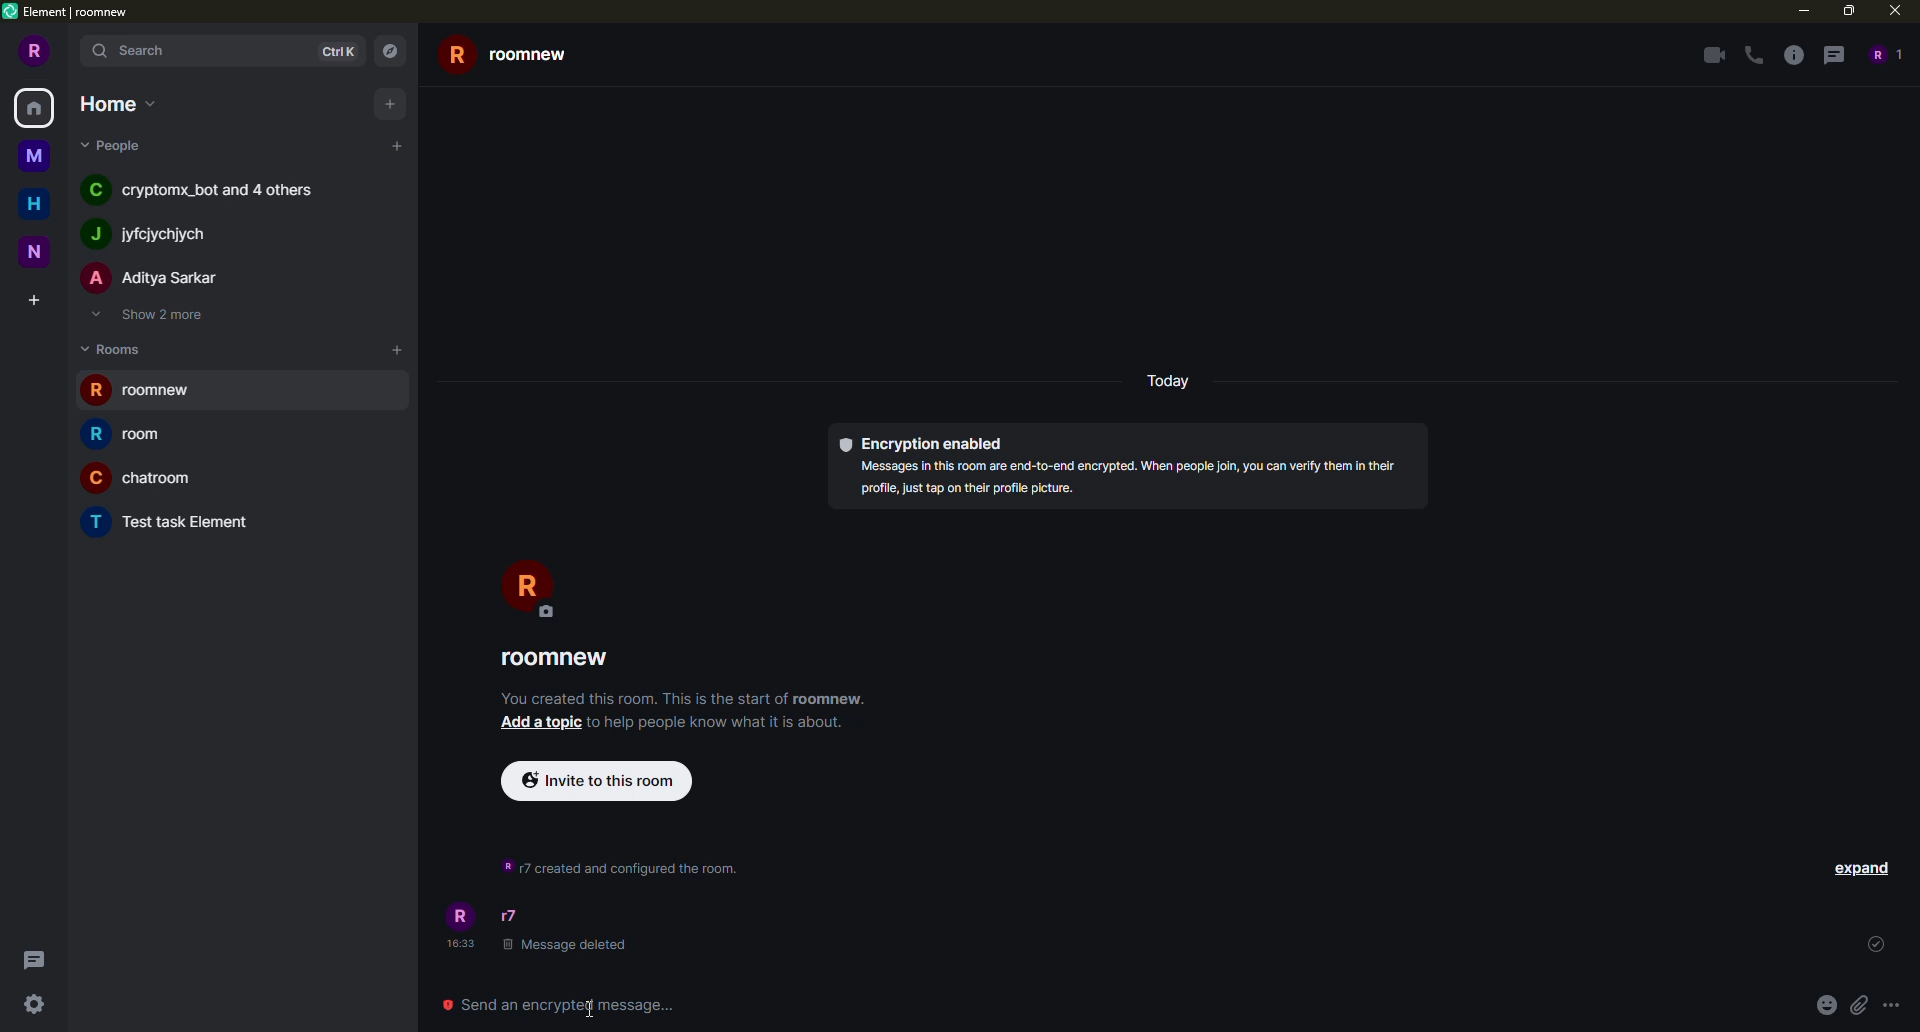 The width and height of the screenshot is (1920, 1032). What do you see at coordinates (686, 698) in the screenshot?
I see `info` at bounding box center [686, 698].